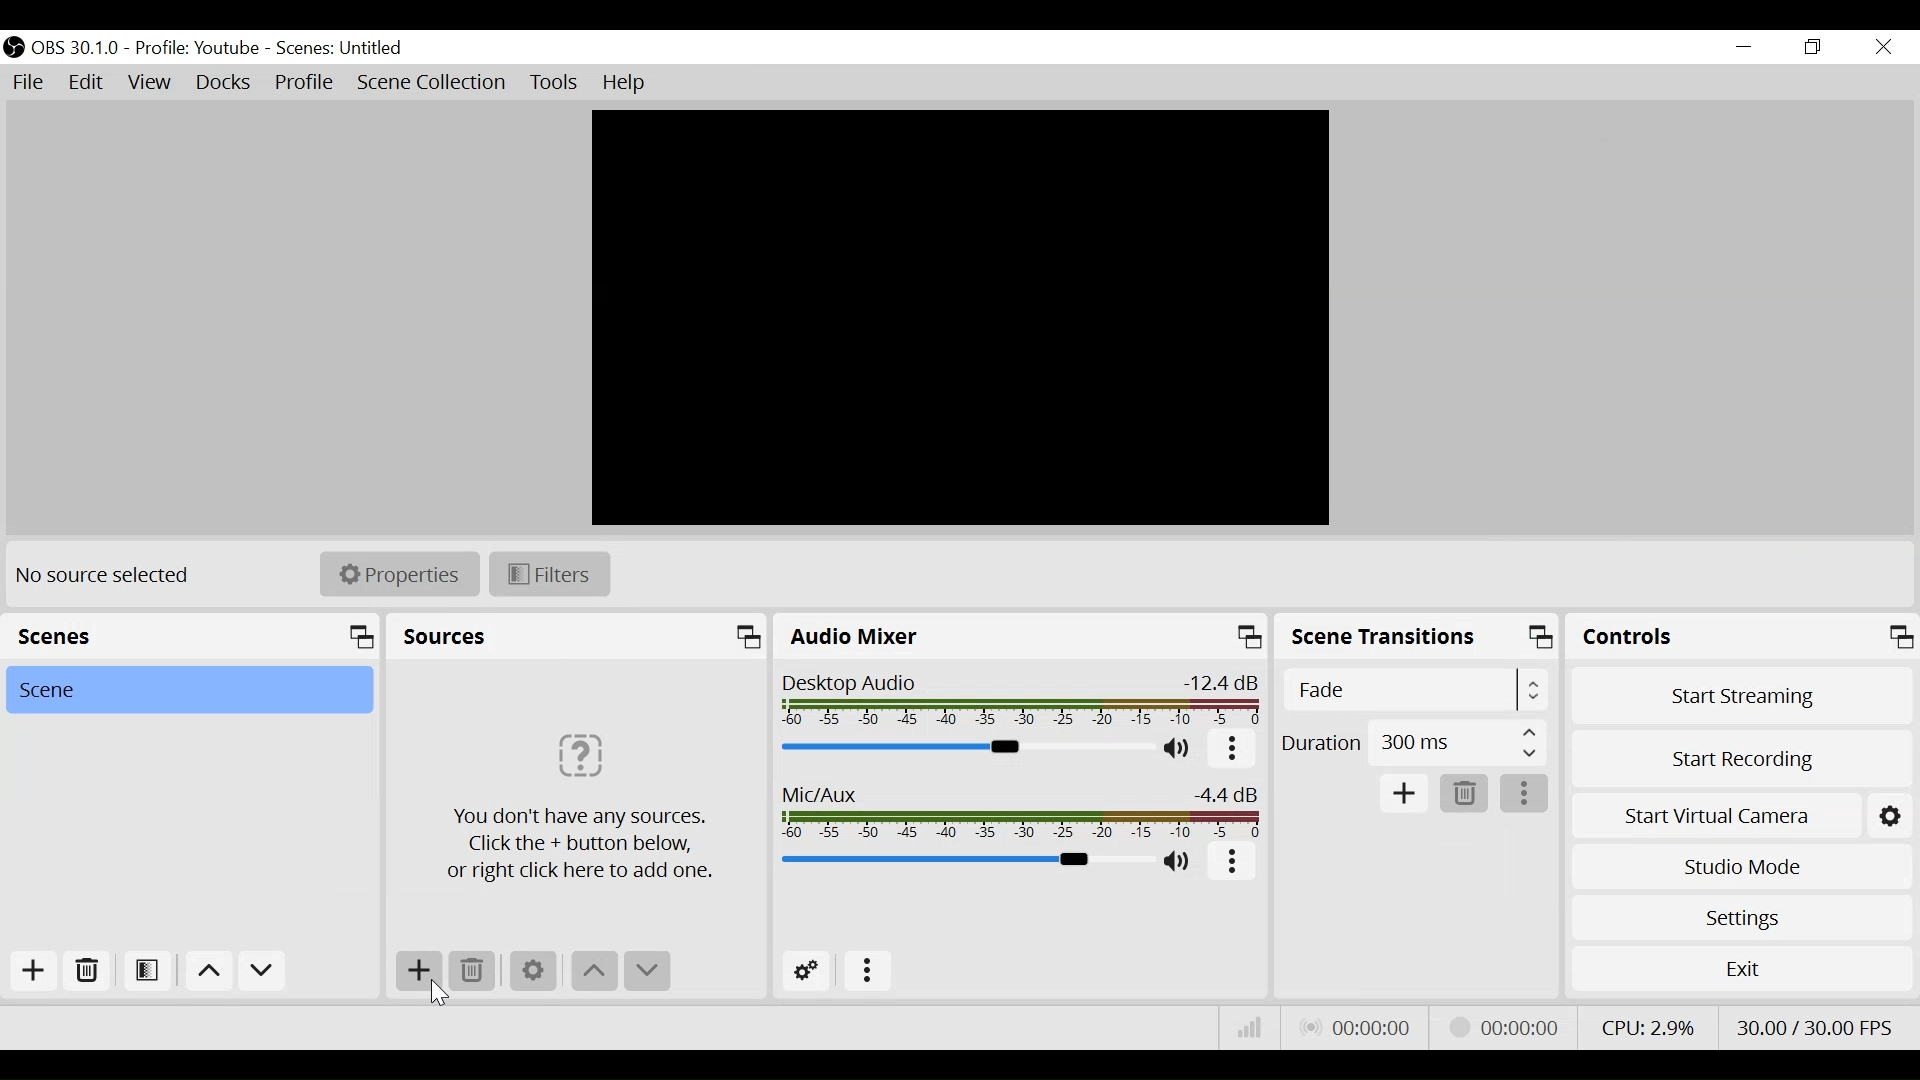 Image resolution: width=1920 pixels, height=1080 pixels. Describe the element at coordinates (595, 973) in the screenshot. I see `Move up` at that location.